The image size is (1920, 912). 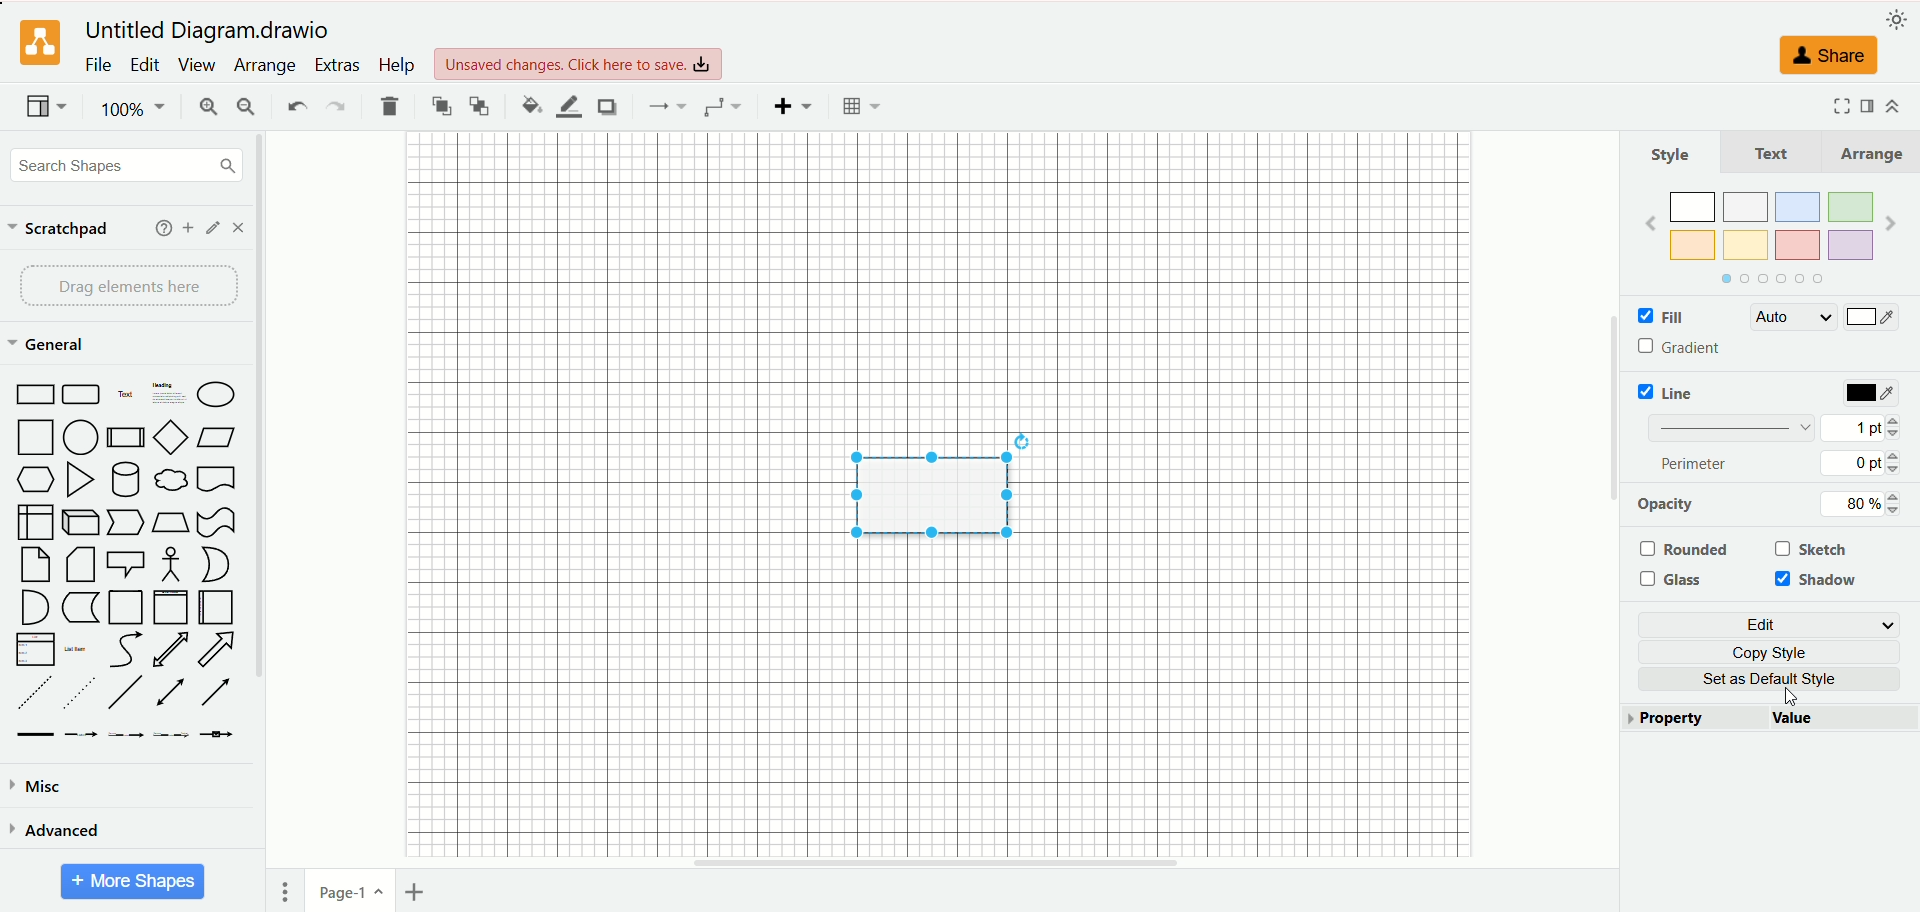 What do you see at coordinates (189, 228) in the screenshot?
I see `add` at bounding box center [189, 228].